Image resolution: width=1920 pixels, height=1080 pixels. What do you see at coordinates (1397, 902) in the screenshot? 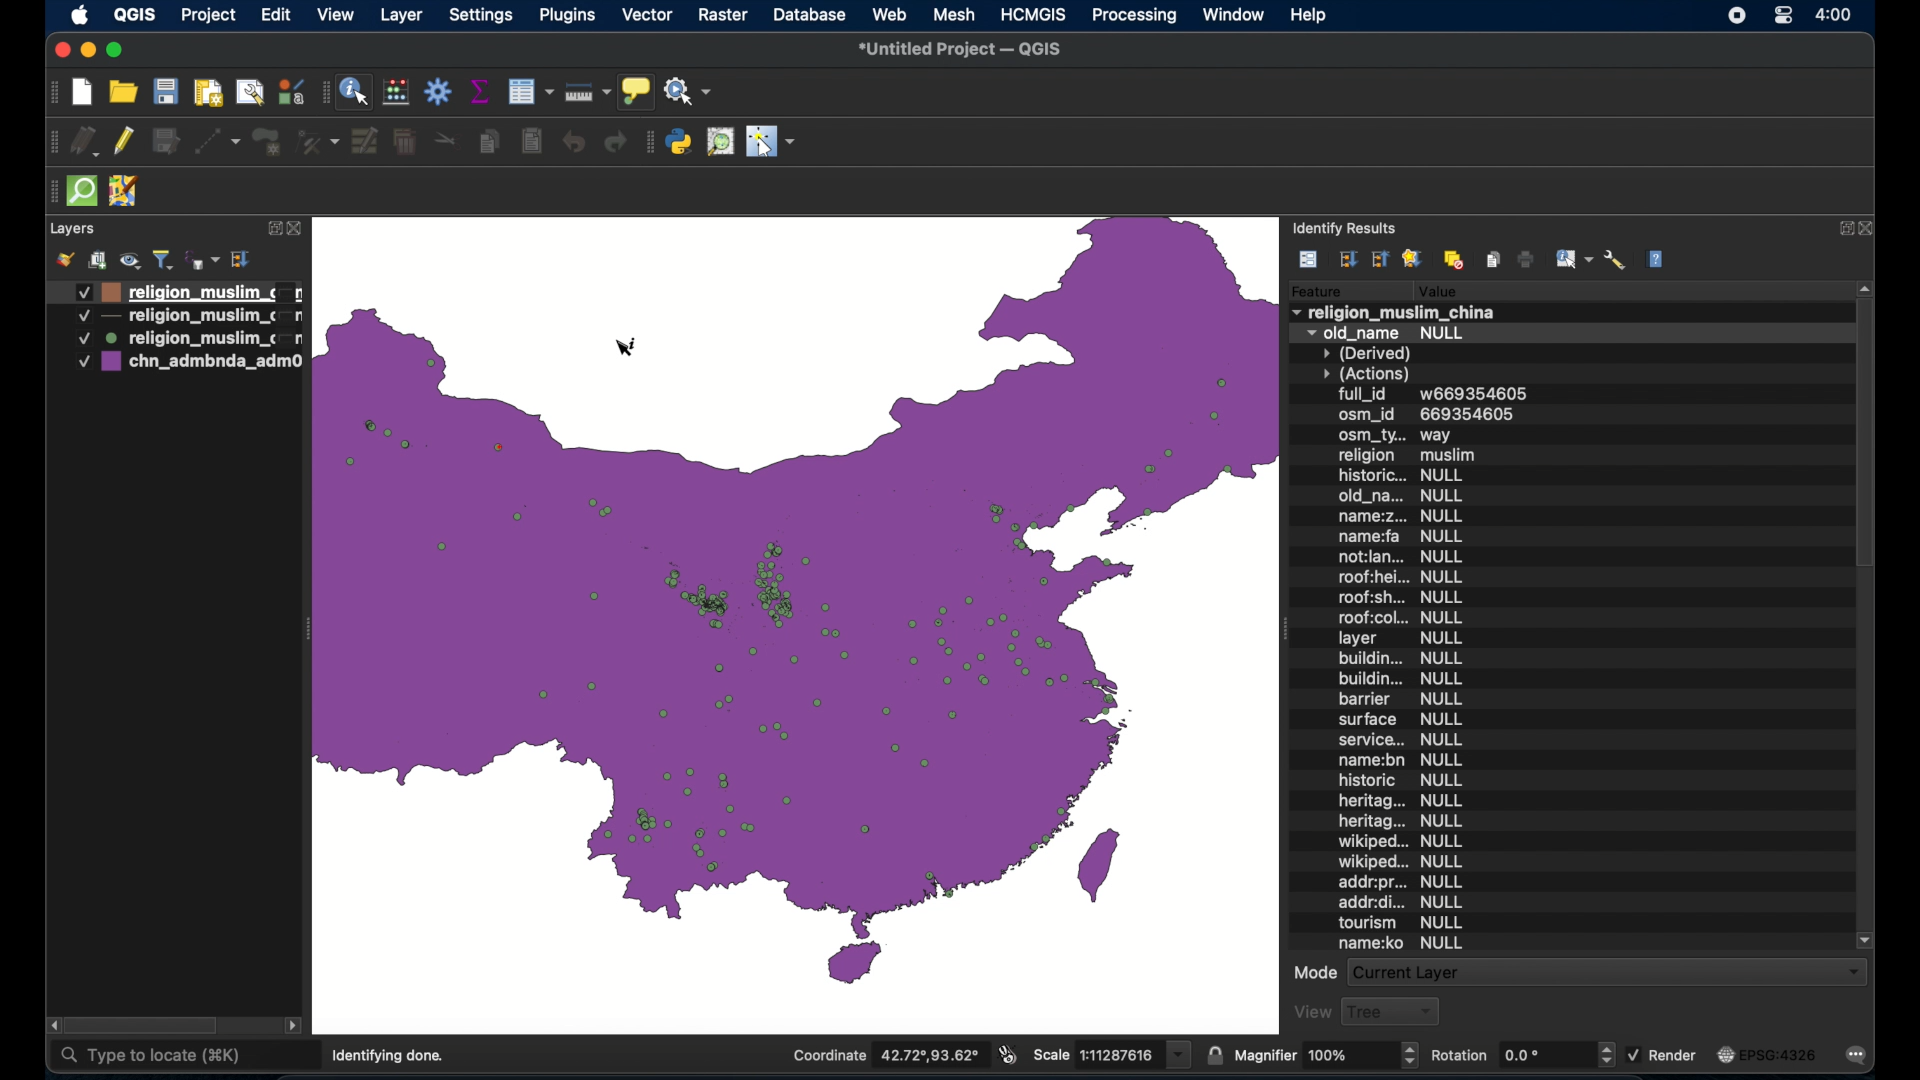
I see `add` at bounding box center [1397, 902].